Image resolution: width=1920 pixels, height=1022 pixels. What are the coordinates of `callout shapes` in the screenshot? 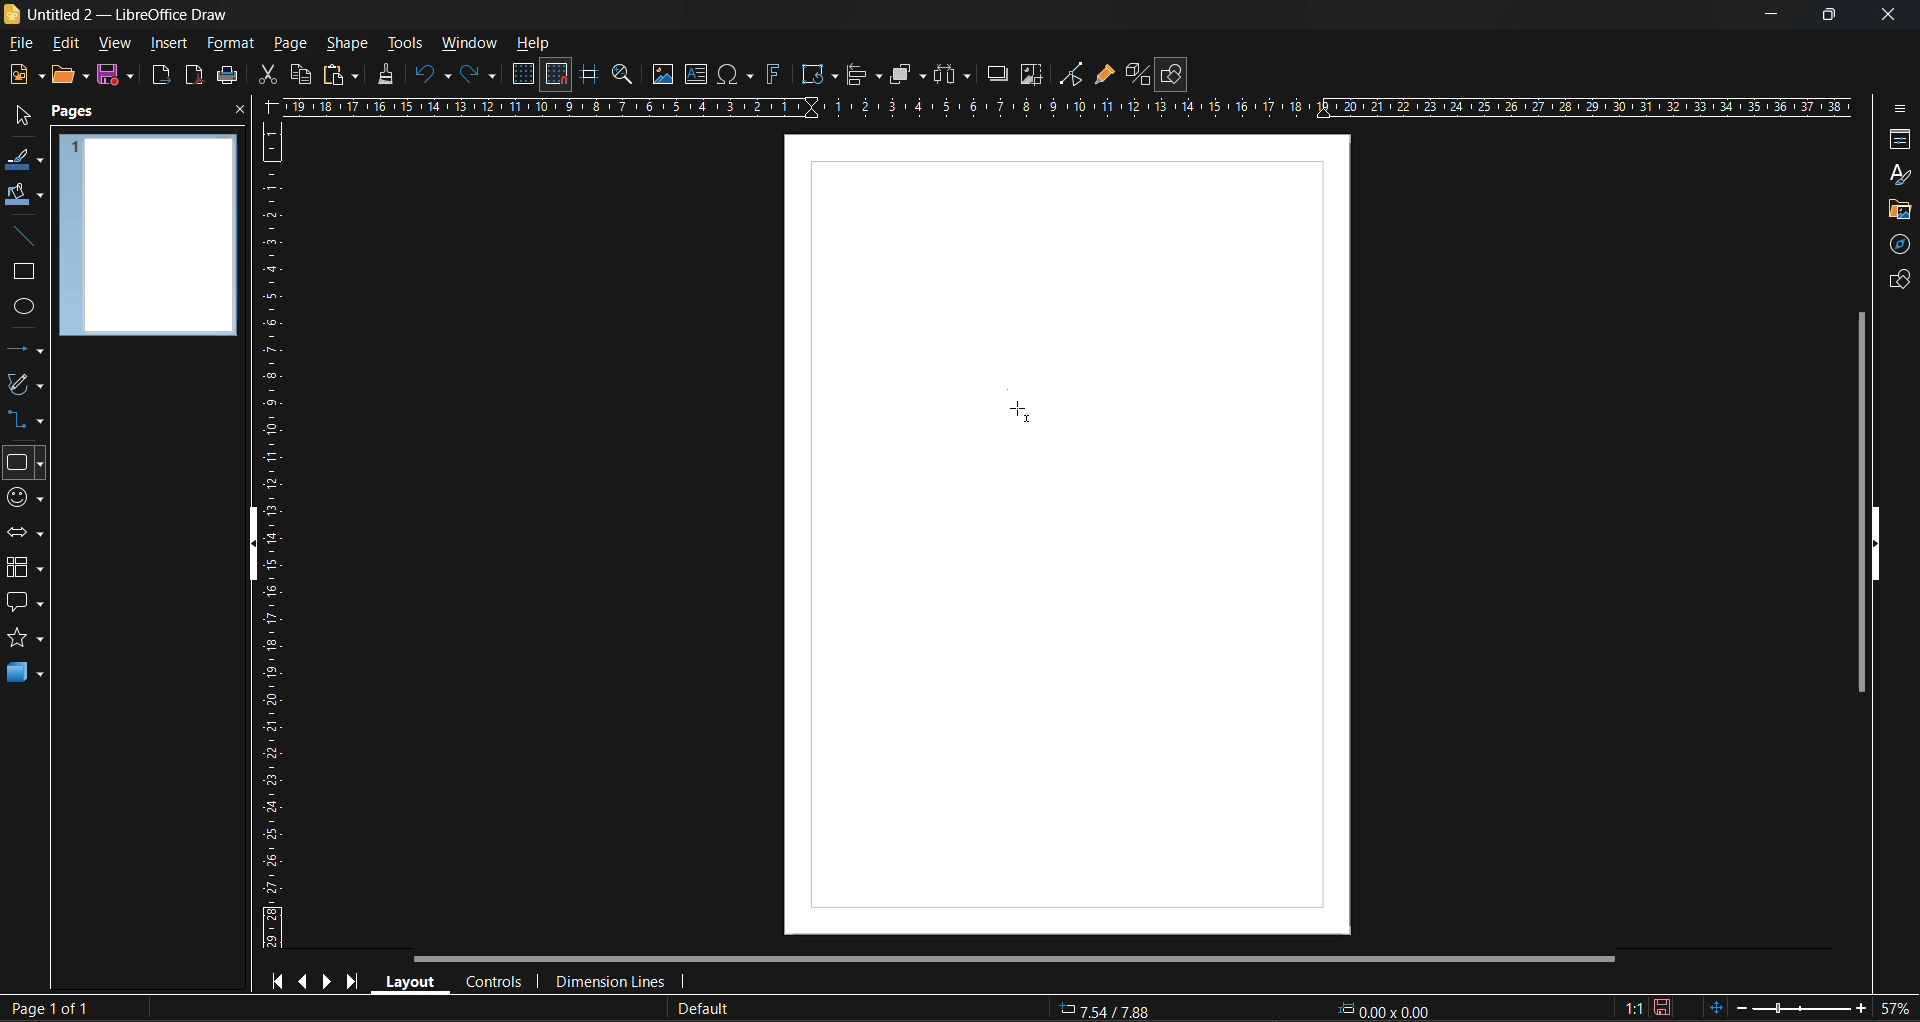 It's located at (24, 602).